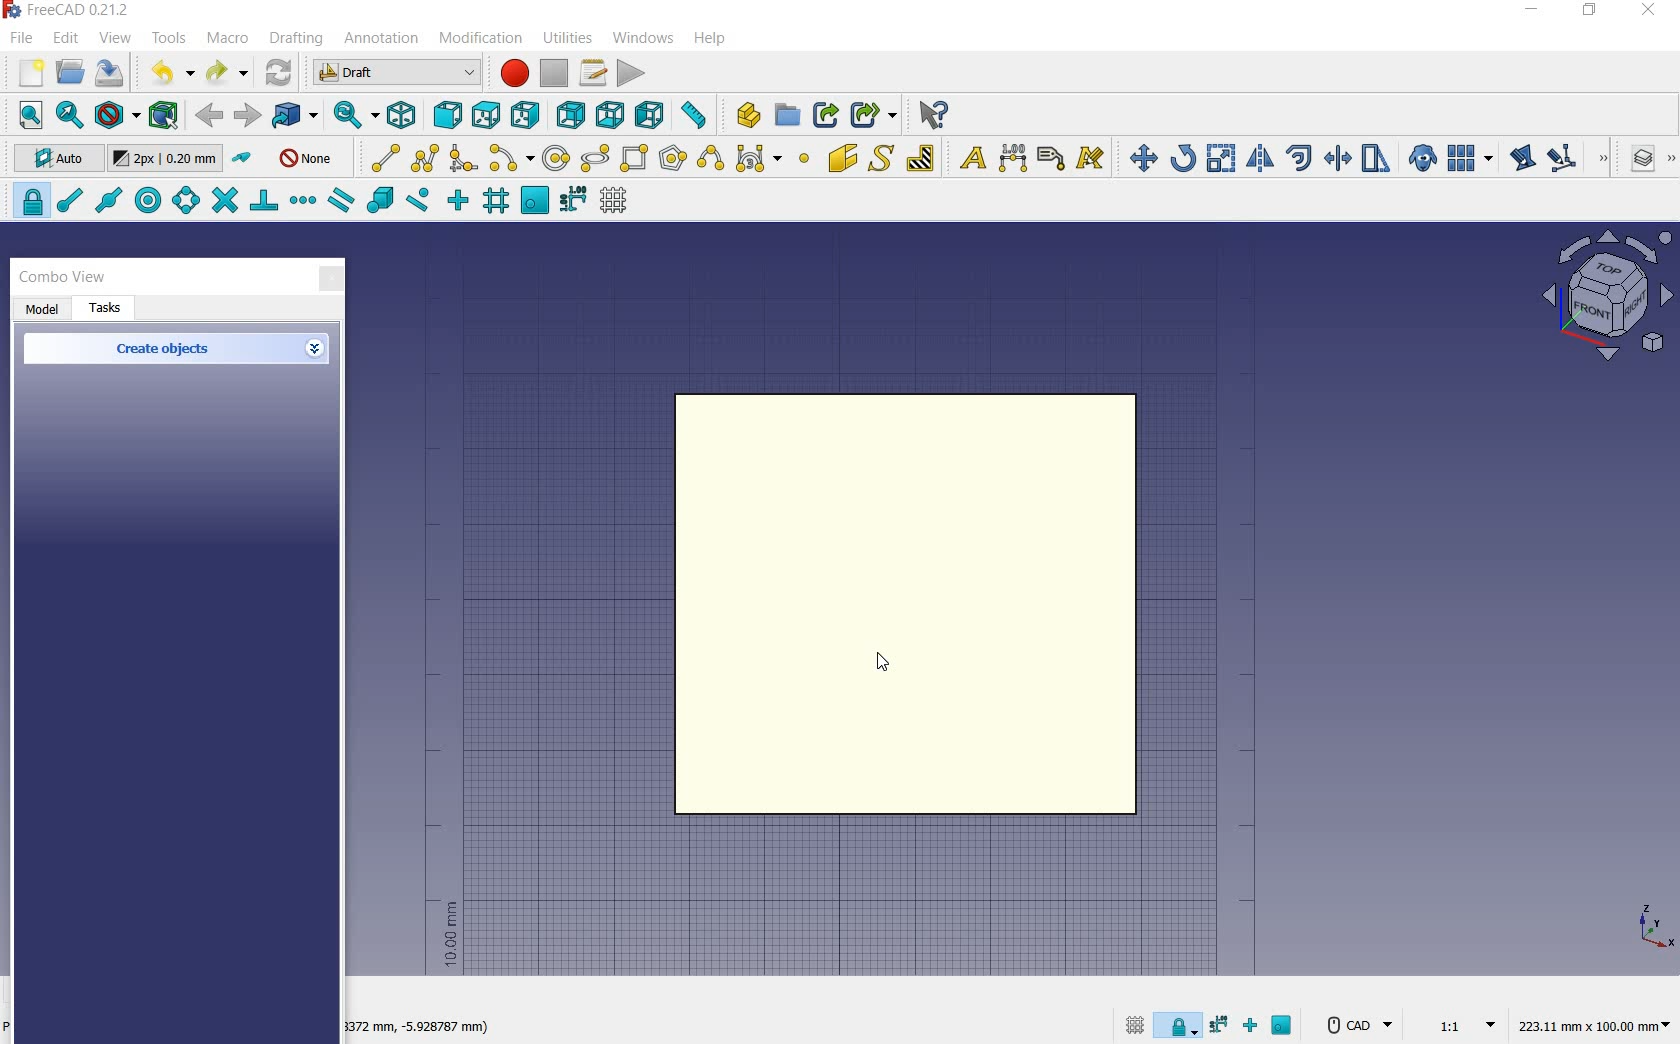 Image resolution: width=1680 pixels, height=1044 pixels. Describe the element at coordinates (165, 117) in the screenshot. I see `bounding box` at that location.